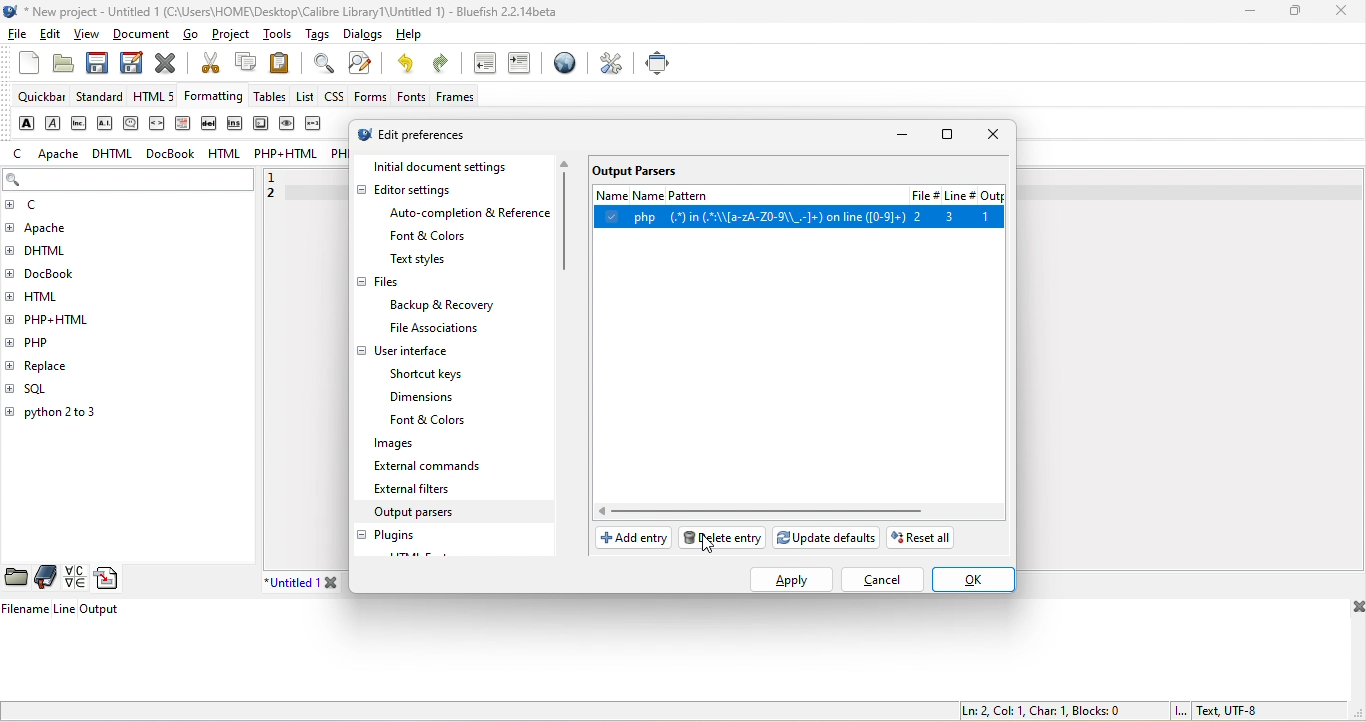 The height and width of the screenshot is (722, 1366). What do you see at coordinates (197, 37) in the screenshot?
I see `go` at bounding box center [197, 37].